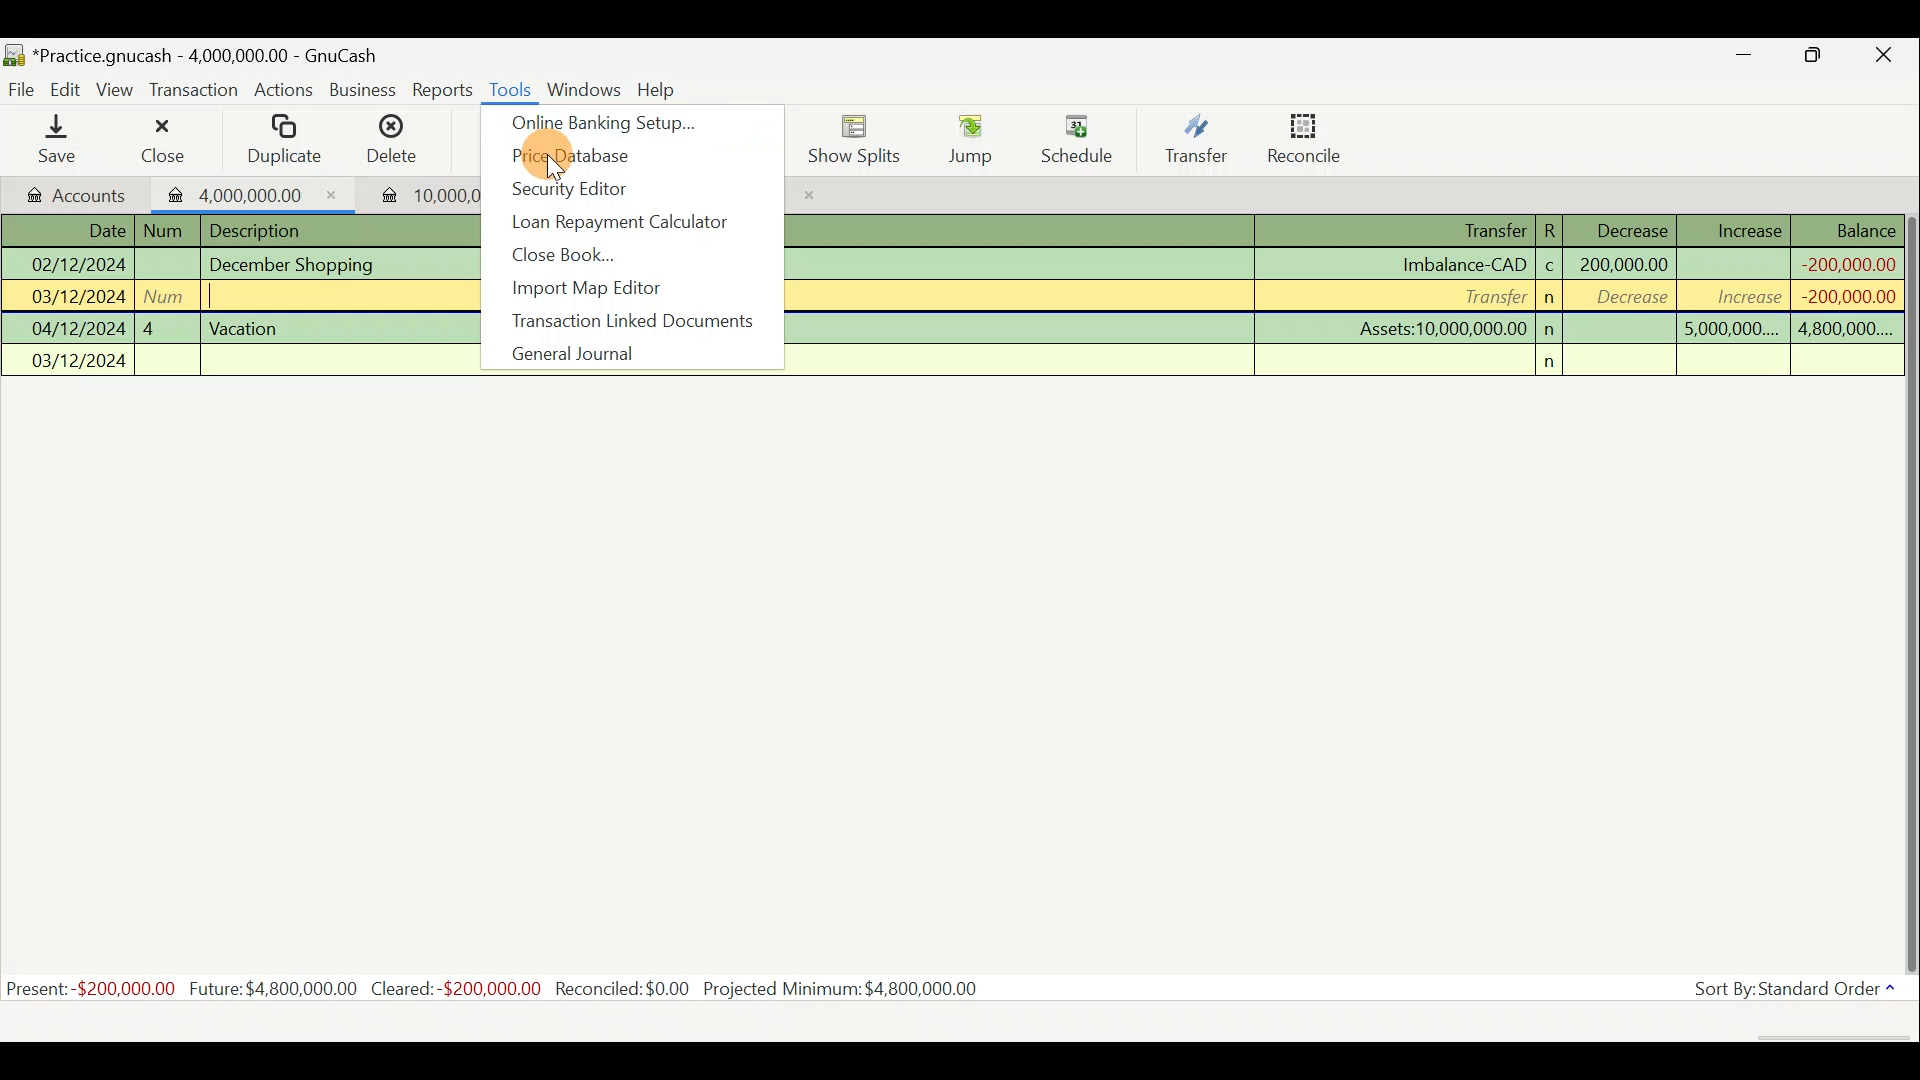 The image size is (1920, 1080). What do you see at coordinates (1463, 264) in the screenshot?
I see `Imbalance-CAD` at bounding box center [1463, 264].